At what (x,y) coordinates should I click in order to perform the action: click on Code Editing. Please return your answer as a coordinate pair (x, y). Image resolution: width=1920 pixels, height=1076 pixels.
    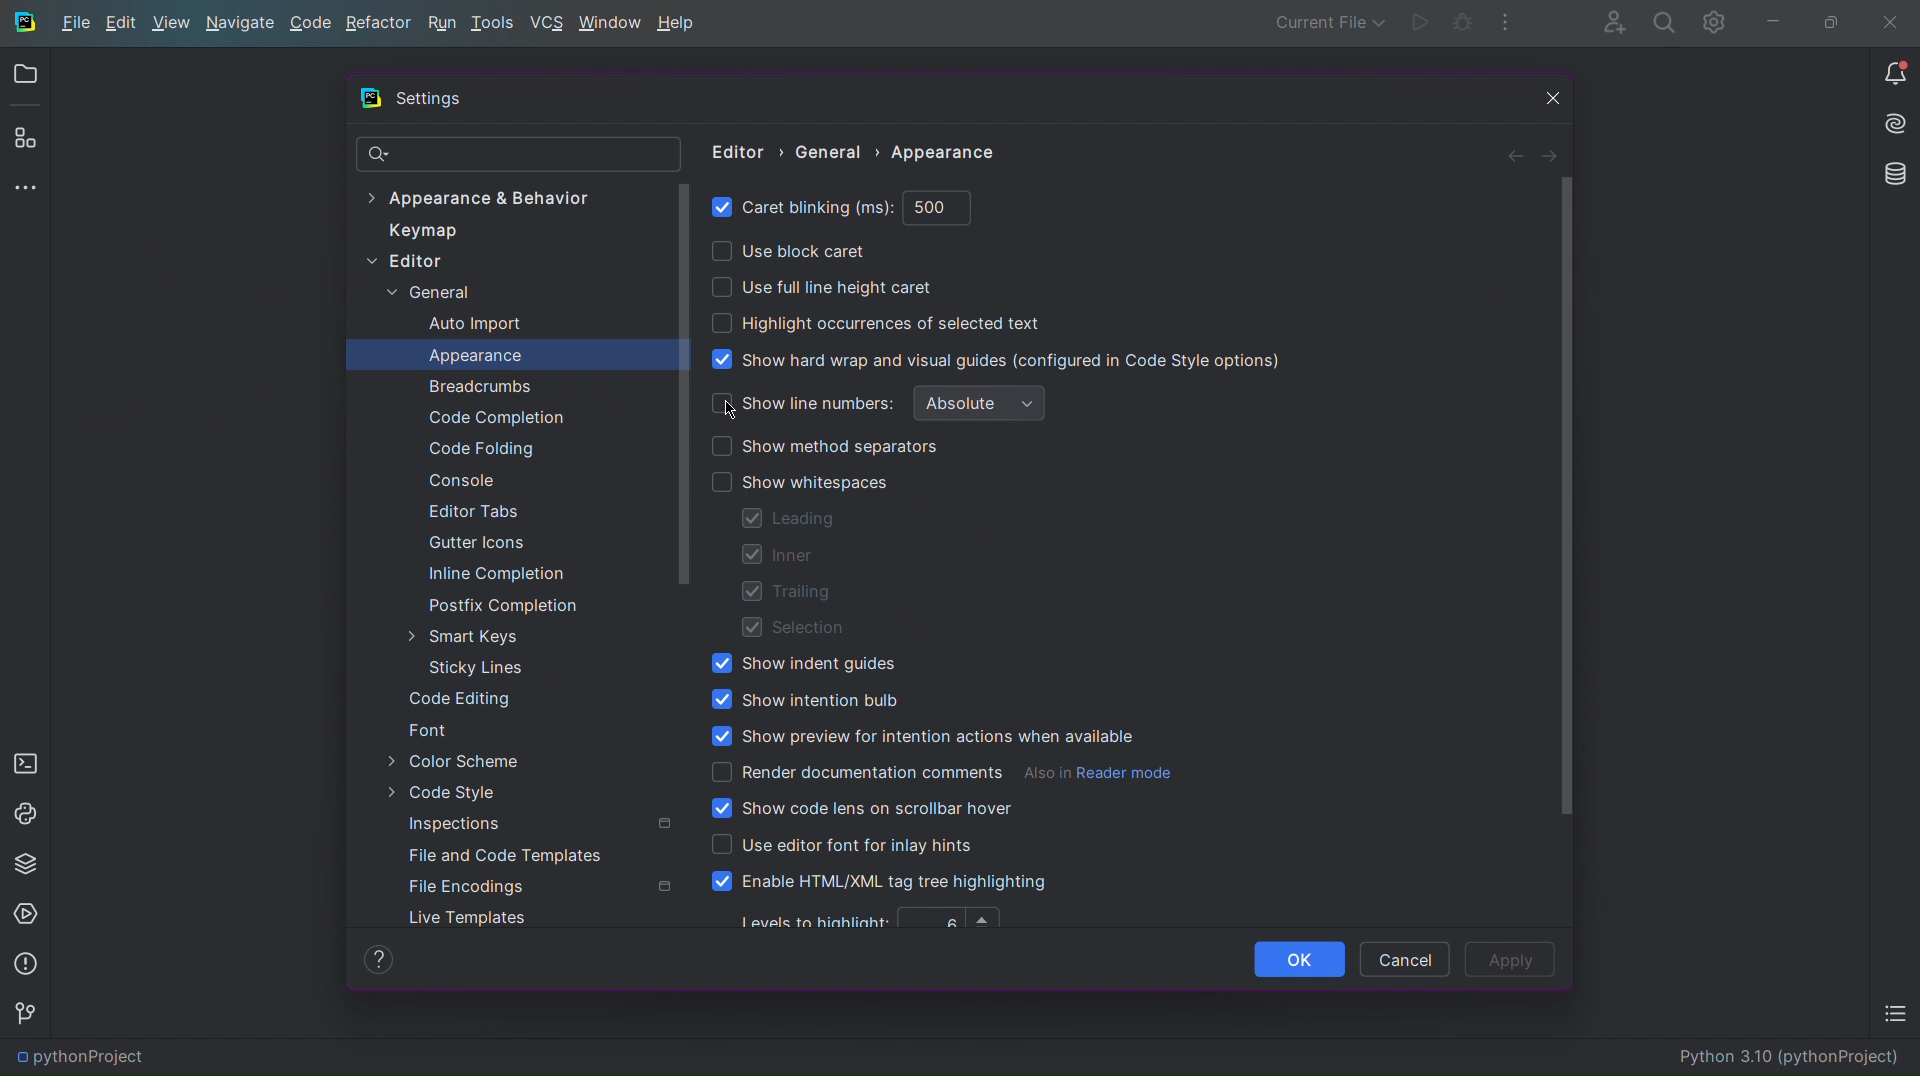
    Looking at the image, I should click on (464, 699).